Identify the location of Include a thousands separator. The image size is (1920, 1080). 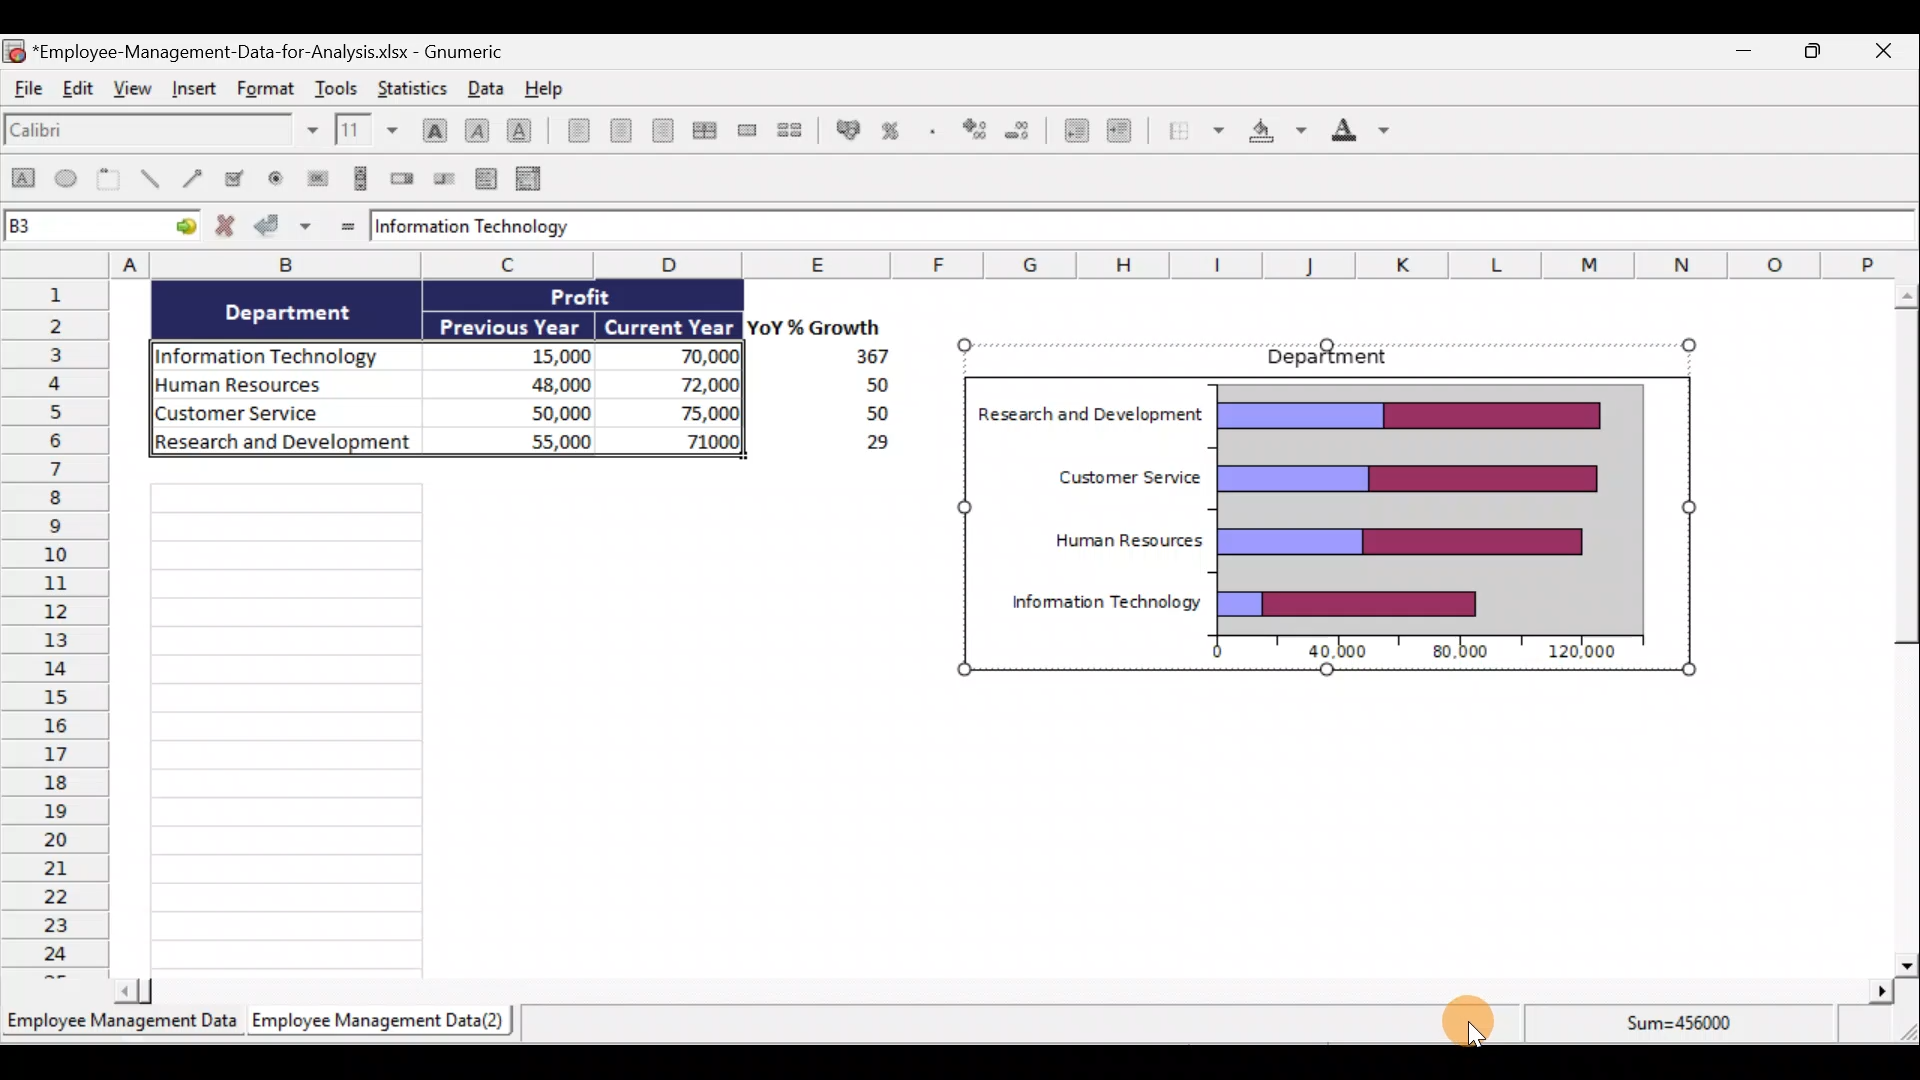
(934, 133).